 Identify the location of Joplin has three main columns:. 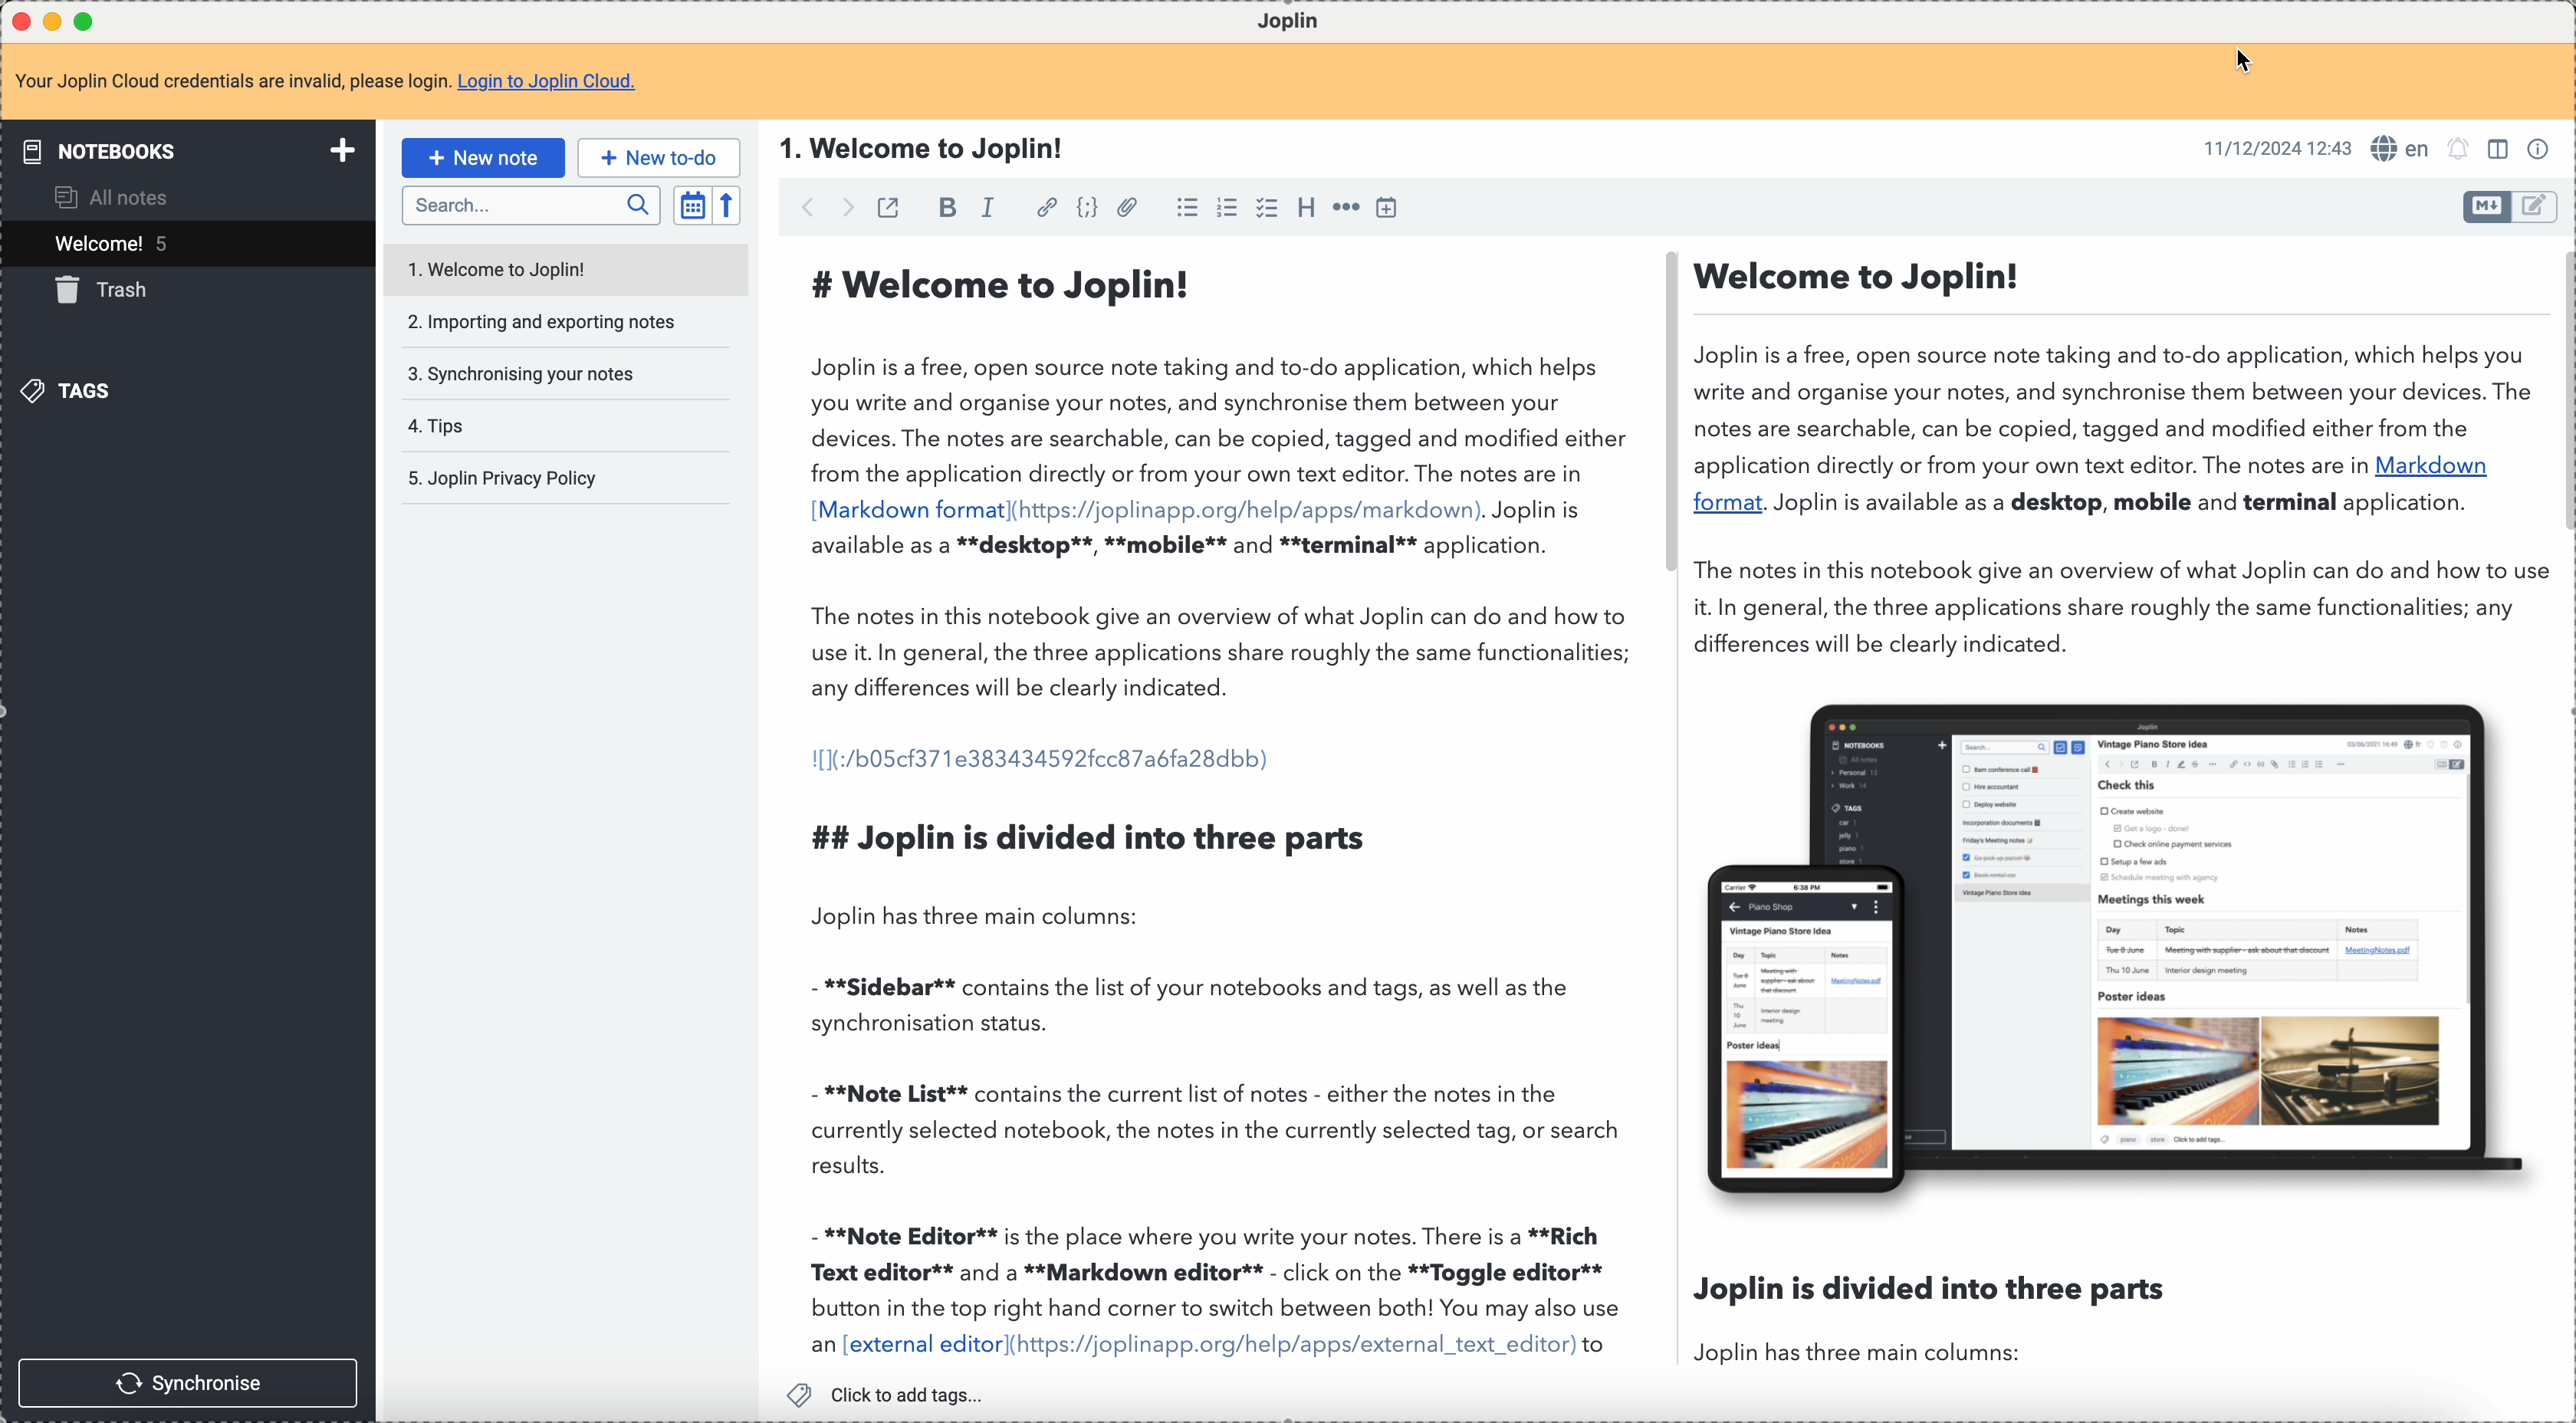
(1875, 1354).